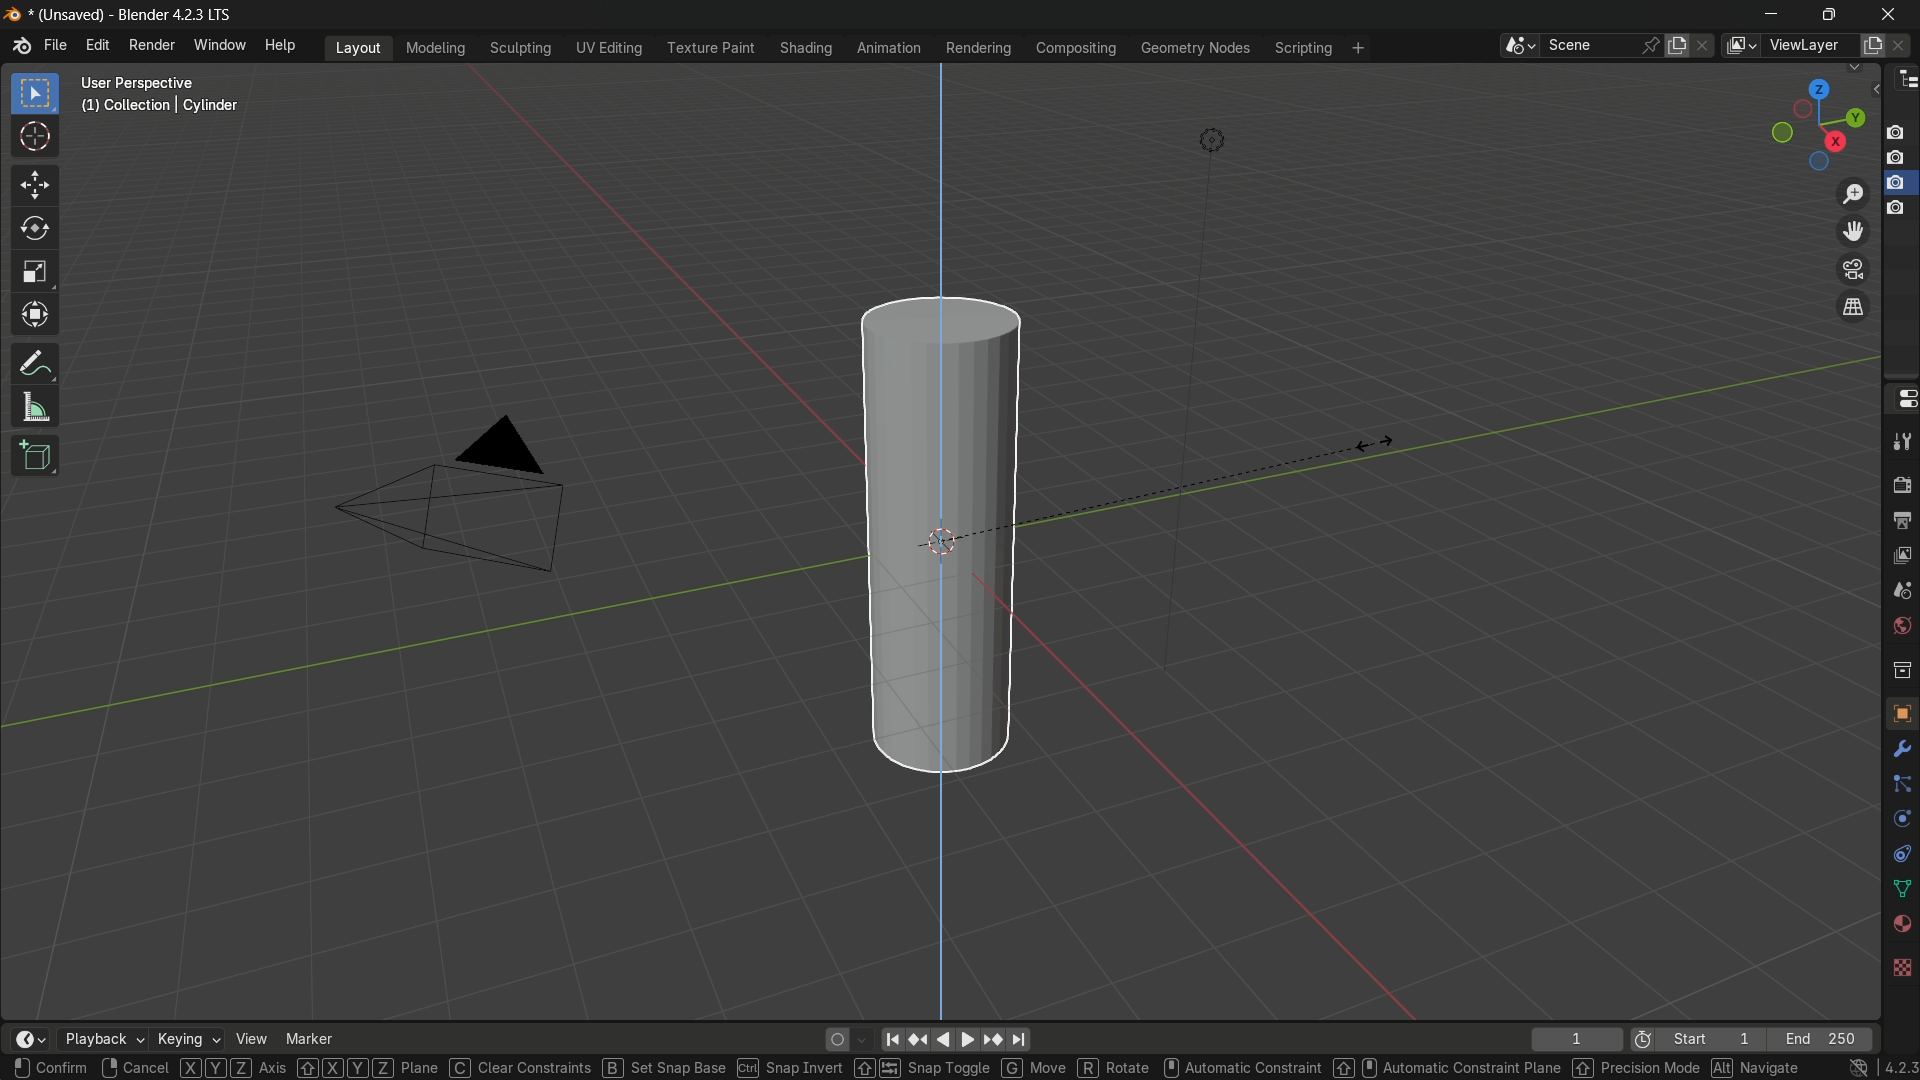 The image size is (1920, 1080). What do you see at coordinates (1900, 891) in the screenshot?
I see `data` at bounding box center [1900, 891].